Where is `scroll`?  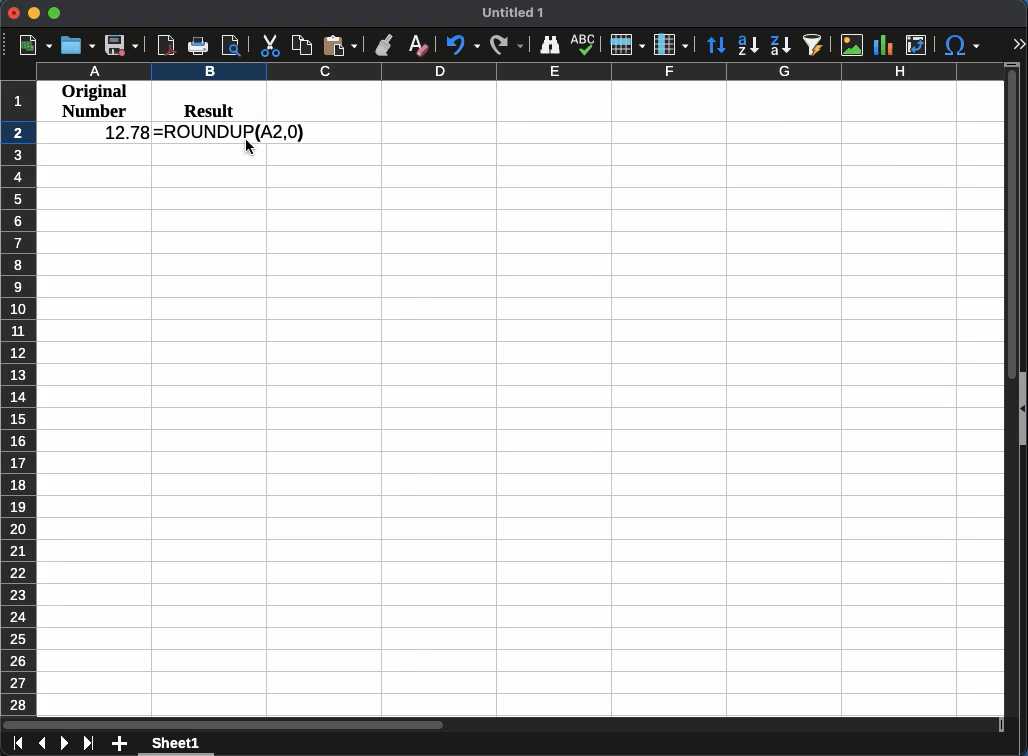
scroll is located at coordinates (1006, 387).